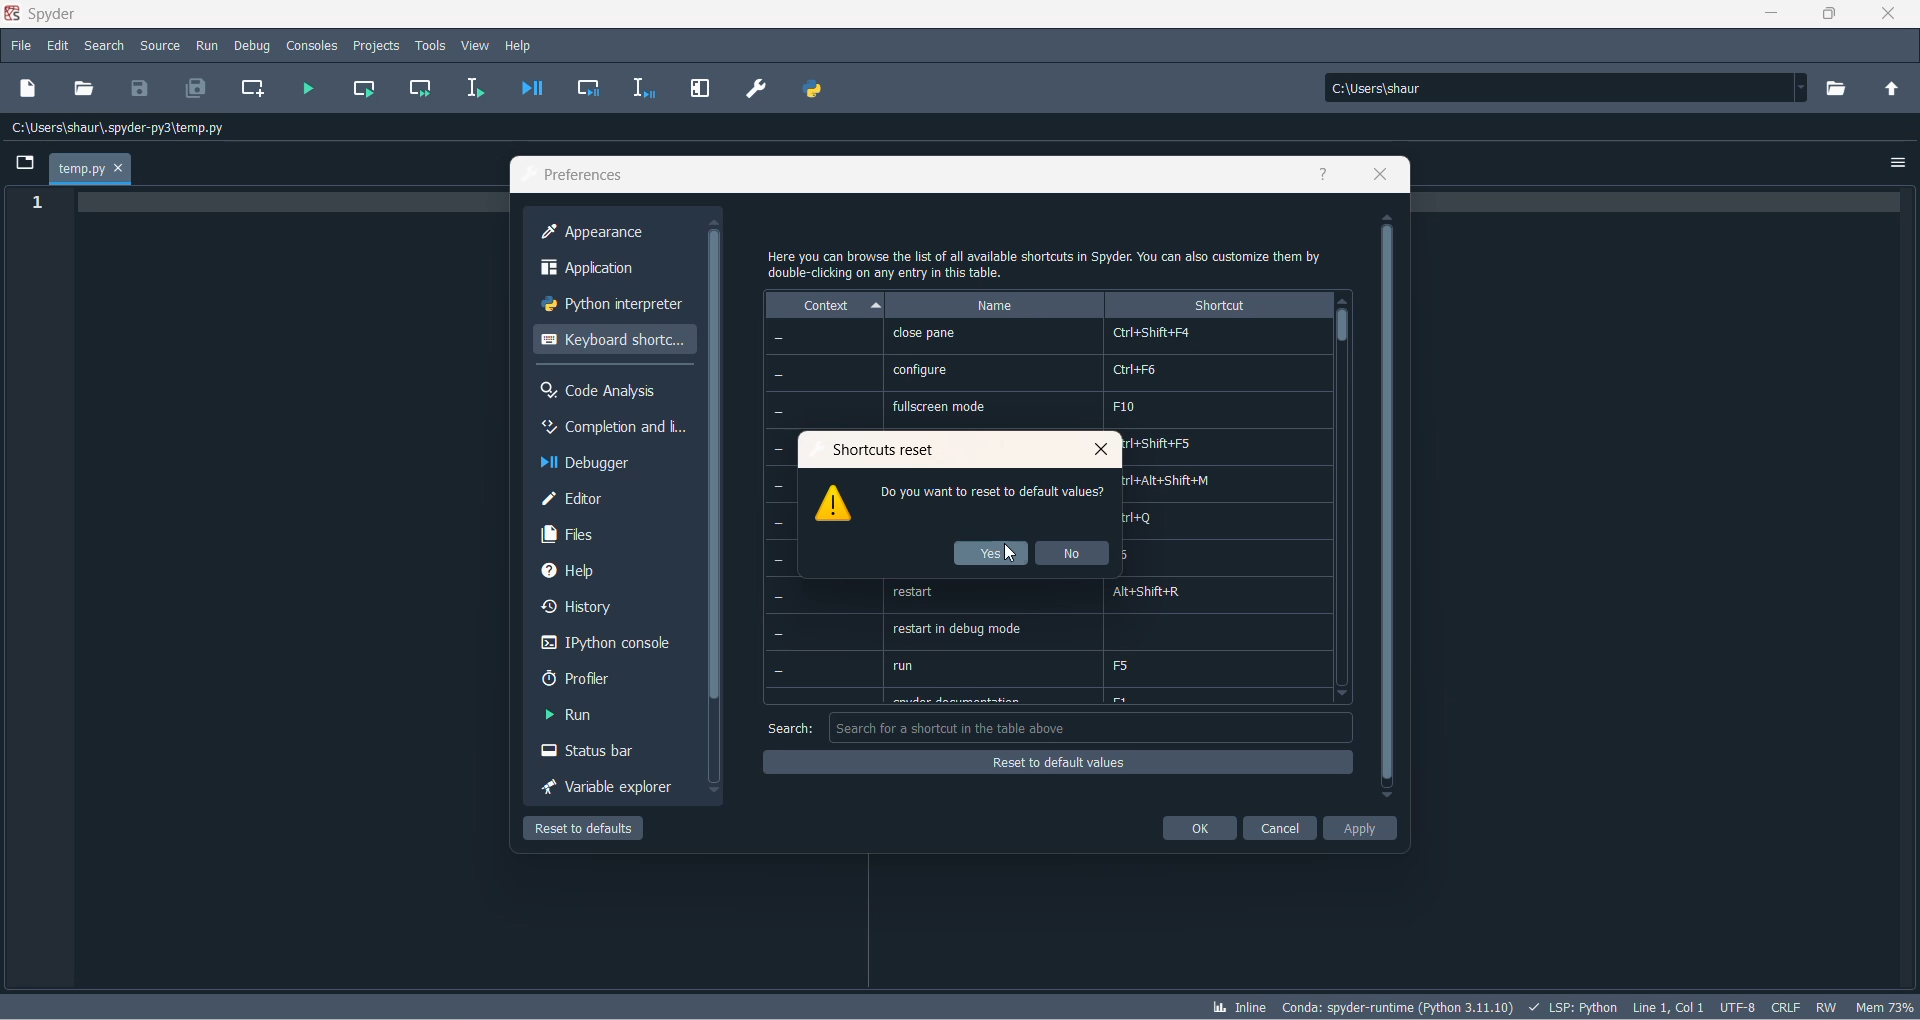  What do you see at coordinates (1785, 1005) in the screenshot?
I see `file EOL status` at bounding box center [1785, 1005].